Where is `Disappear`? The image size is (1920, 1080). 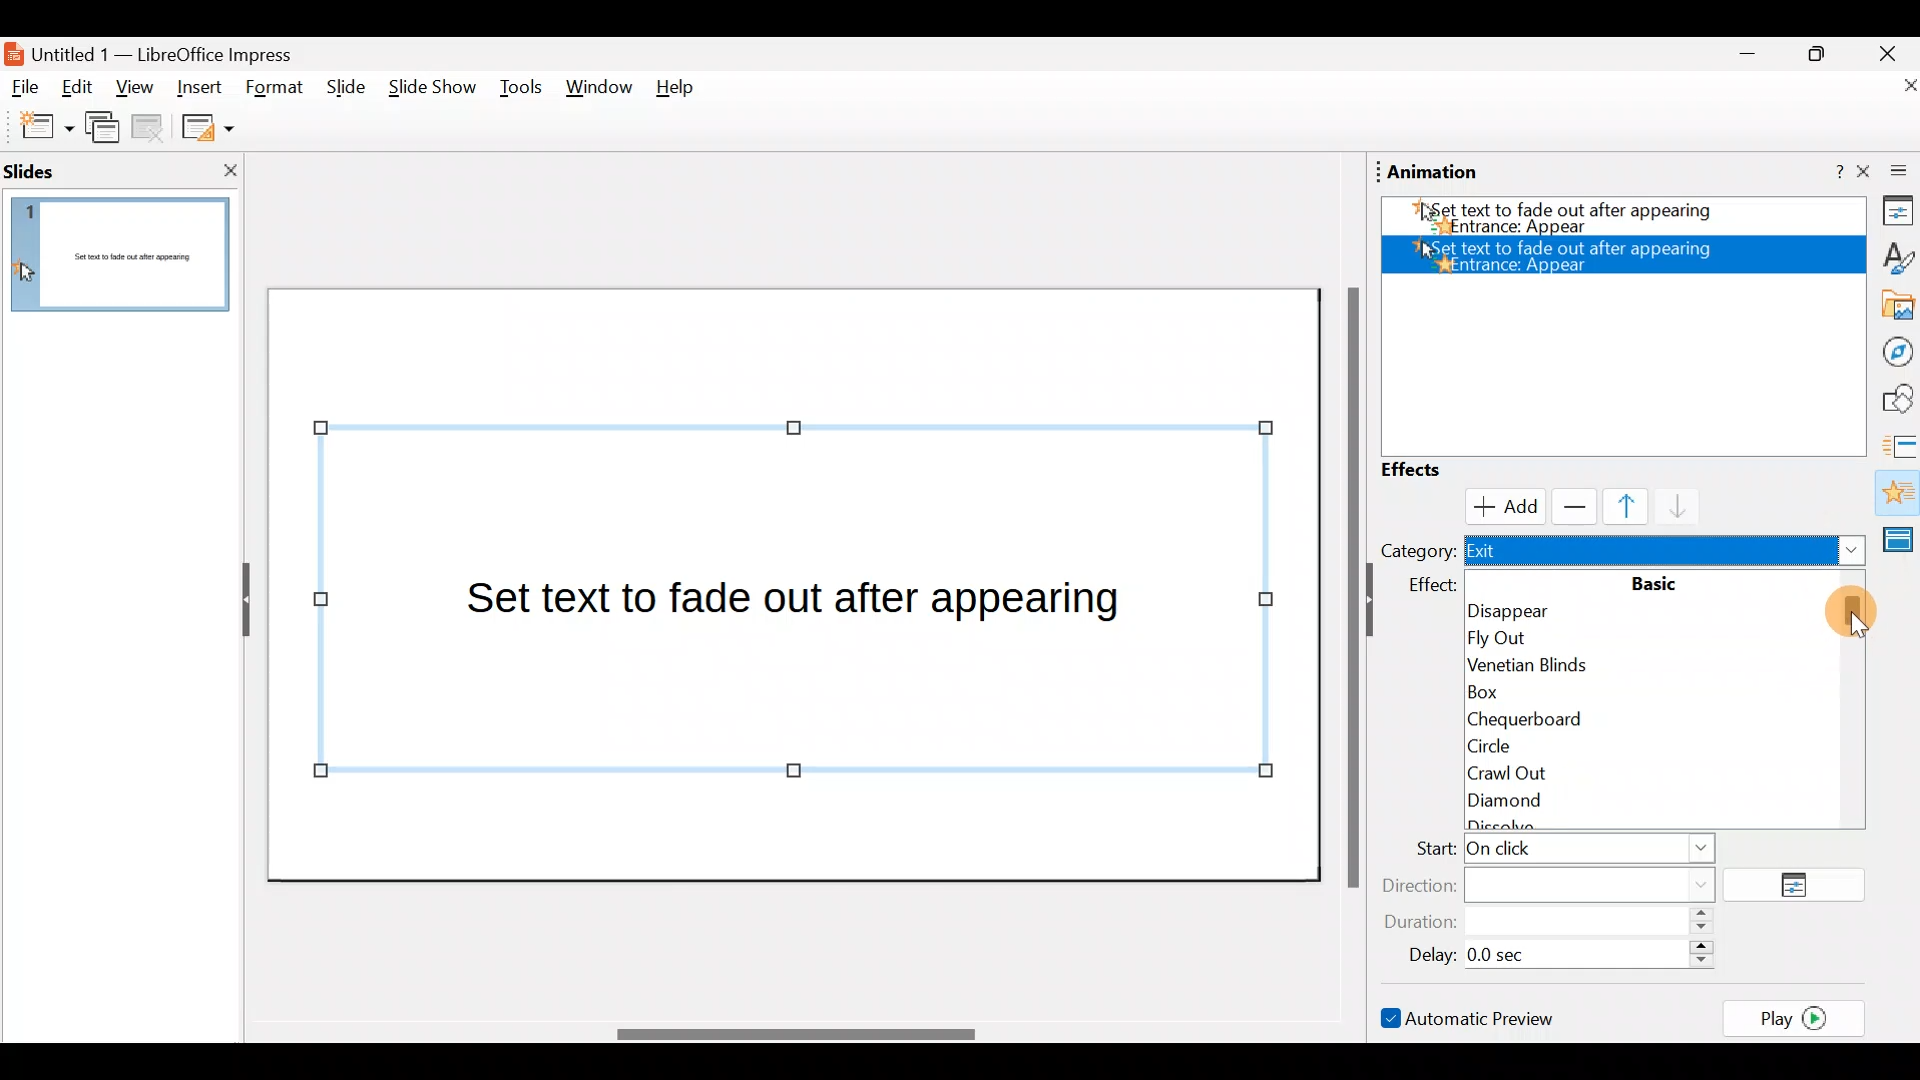 Disappear is located at coordinates (1636, 608).